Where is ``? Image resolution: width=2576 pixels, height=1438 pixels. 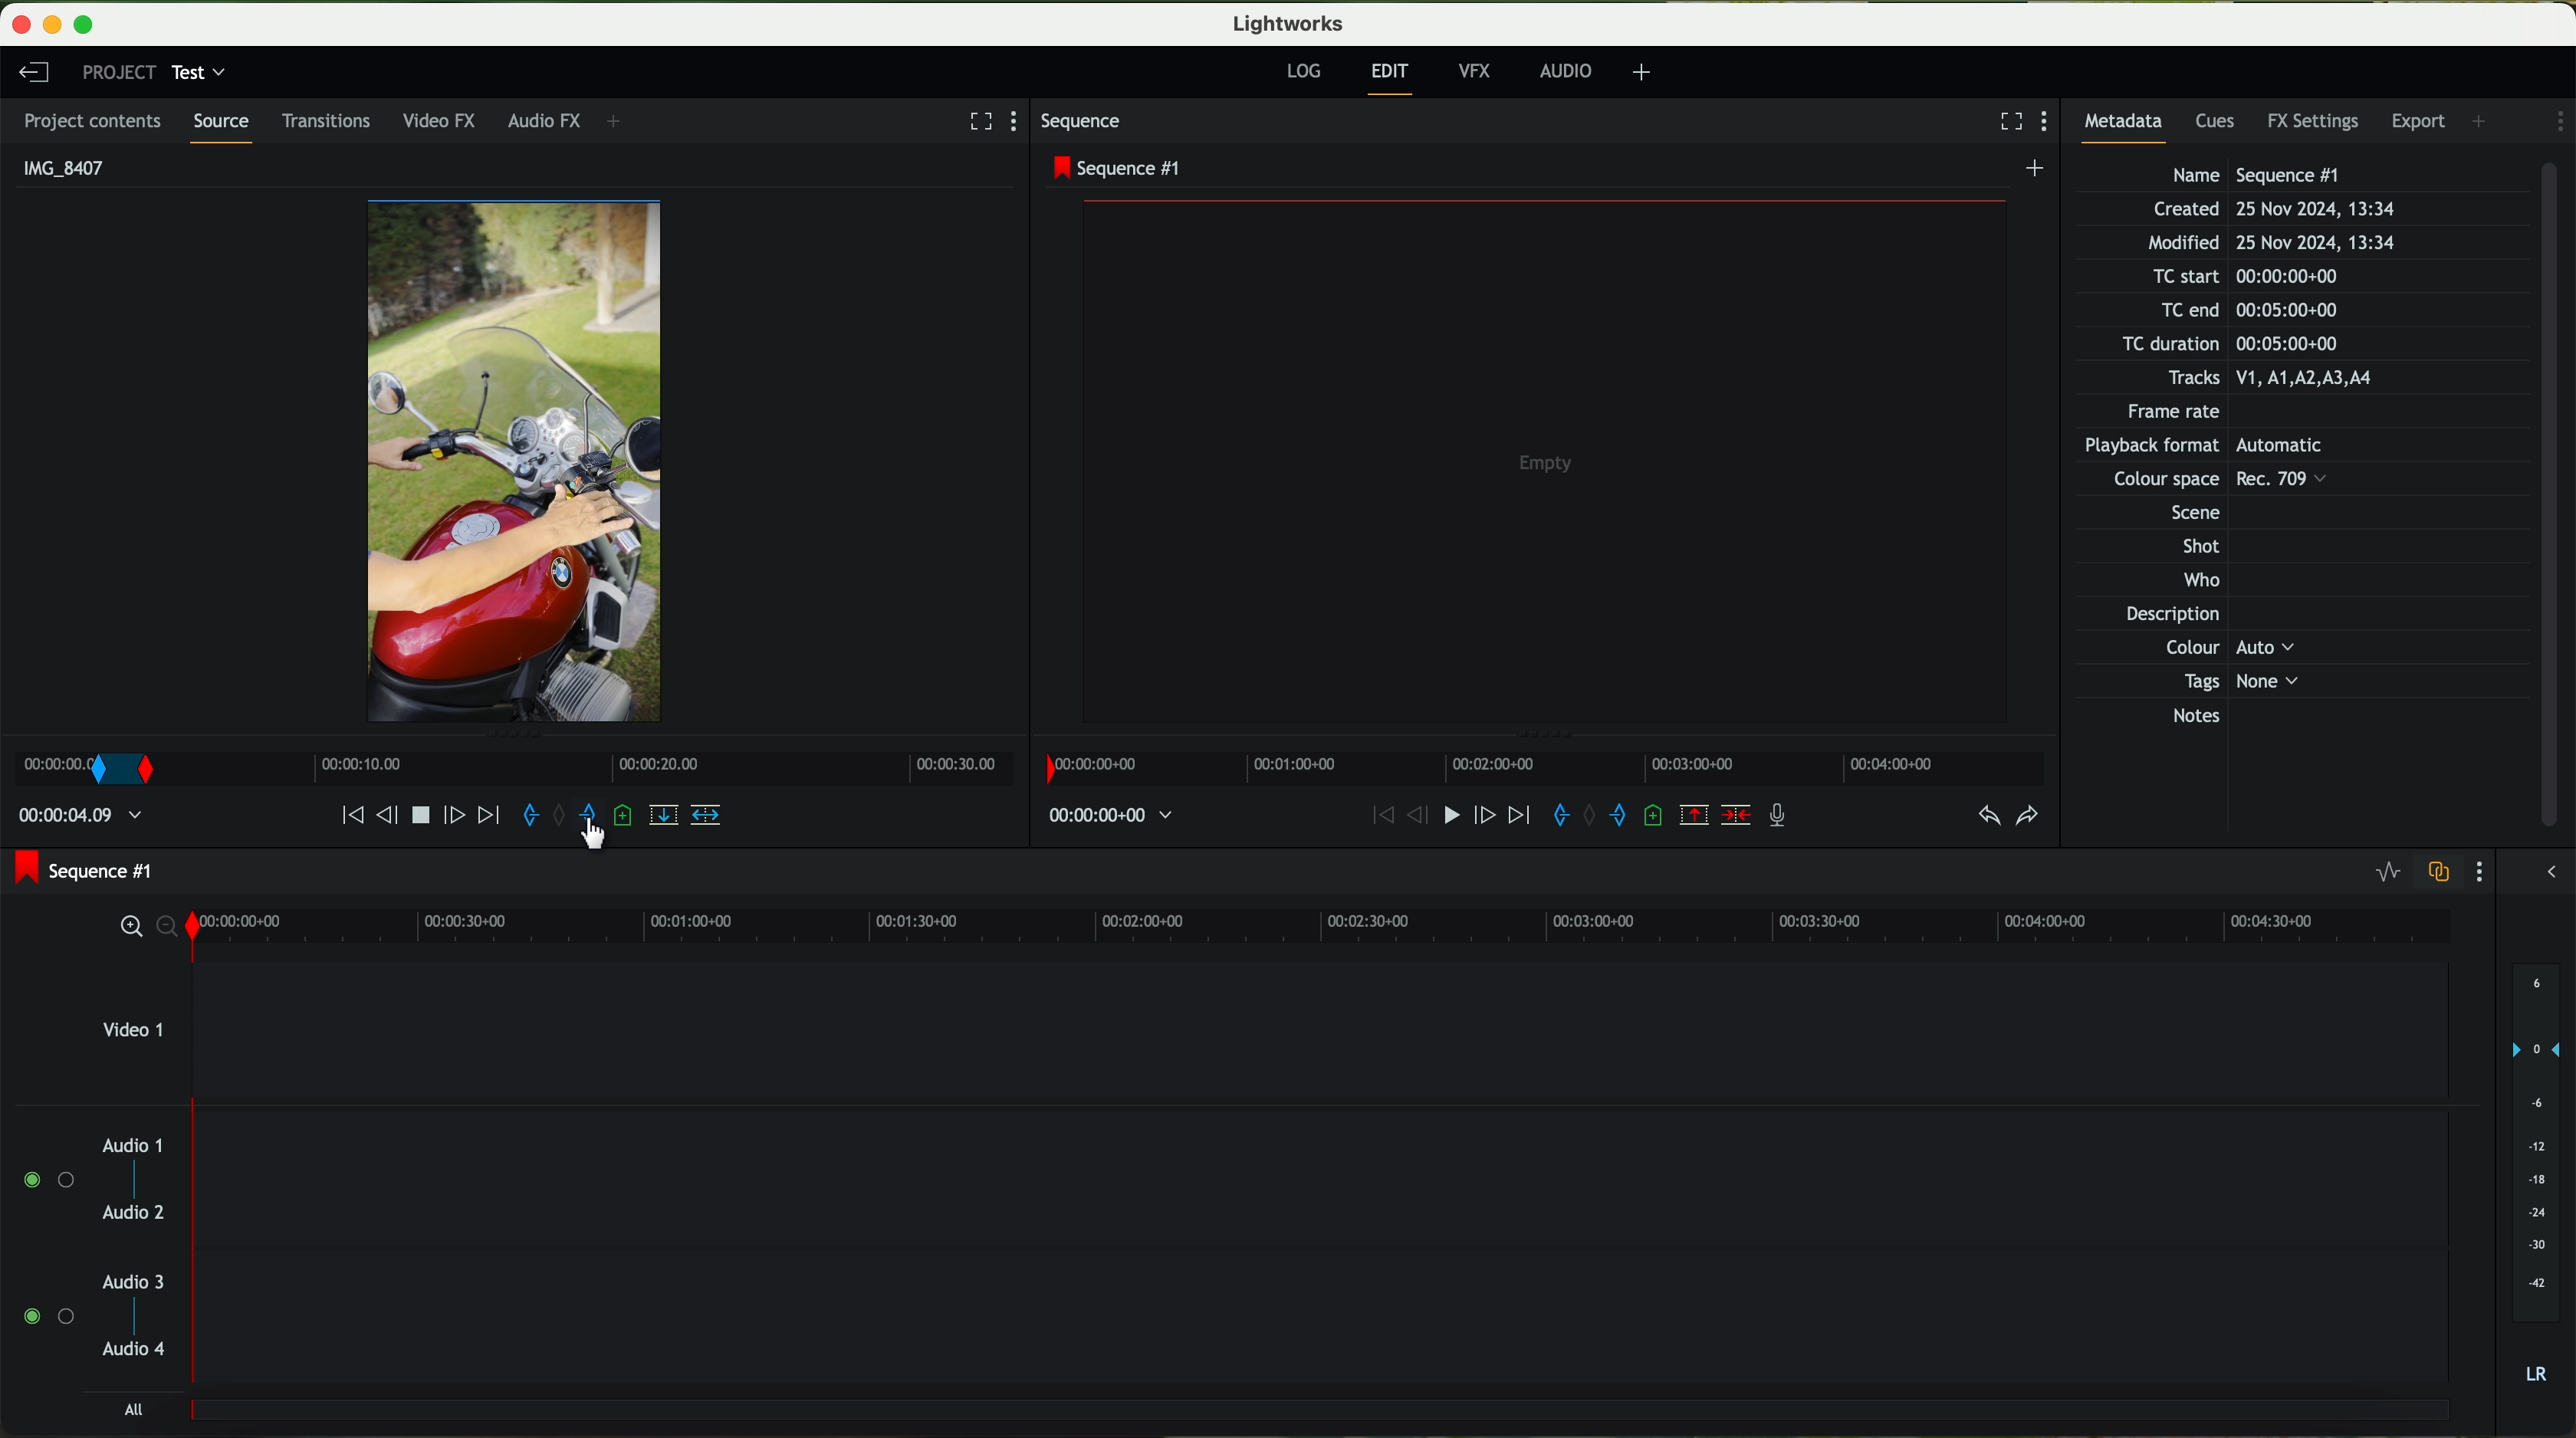  is located at coordinates (2226, 648).